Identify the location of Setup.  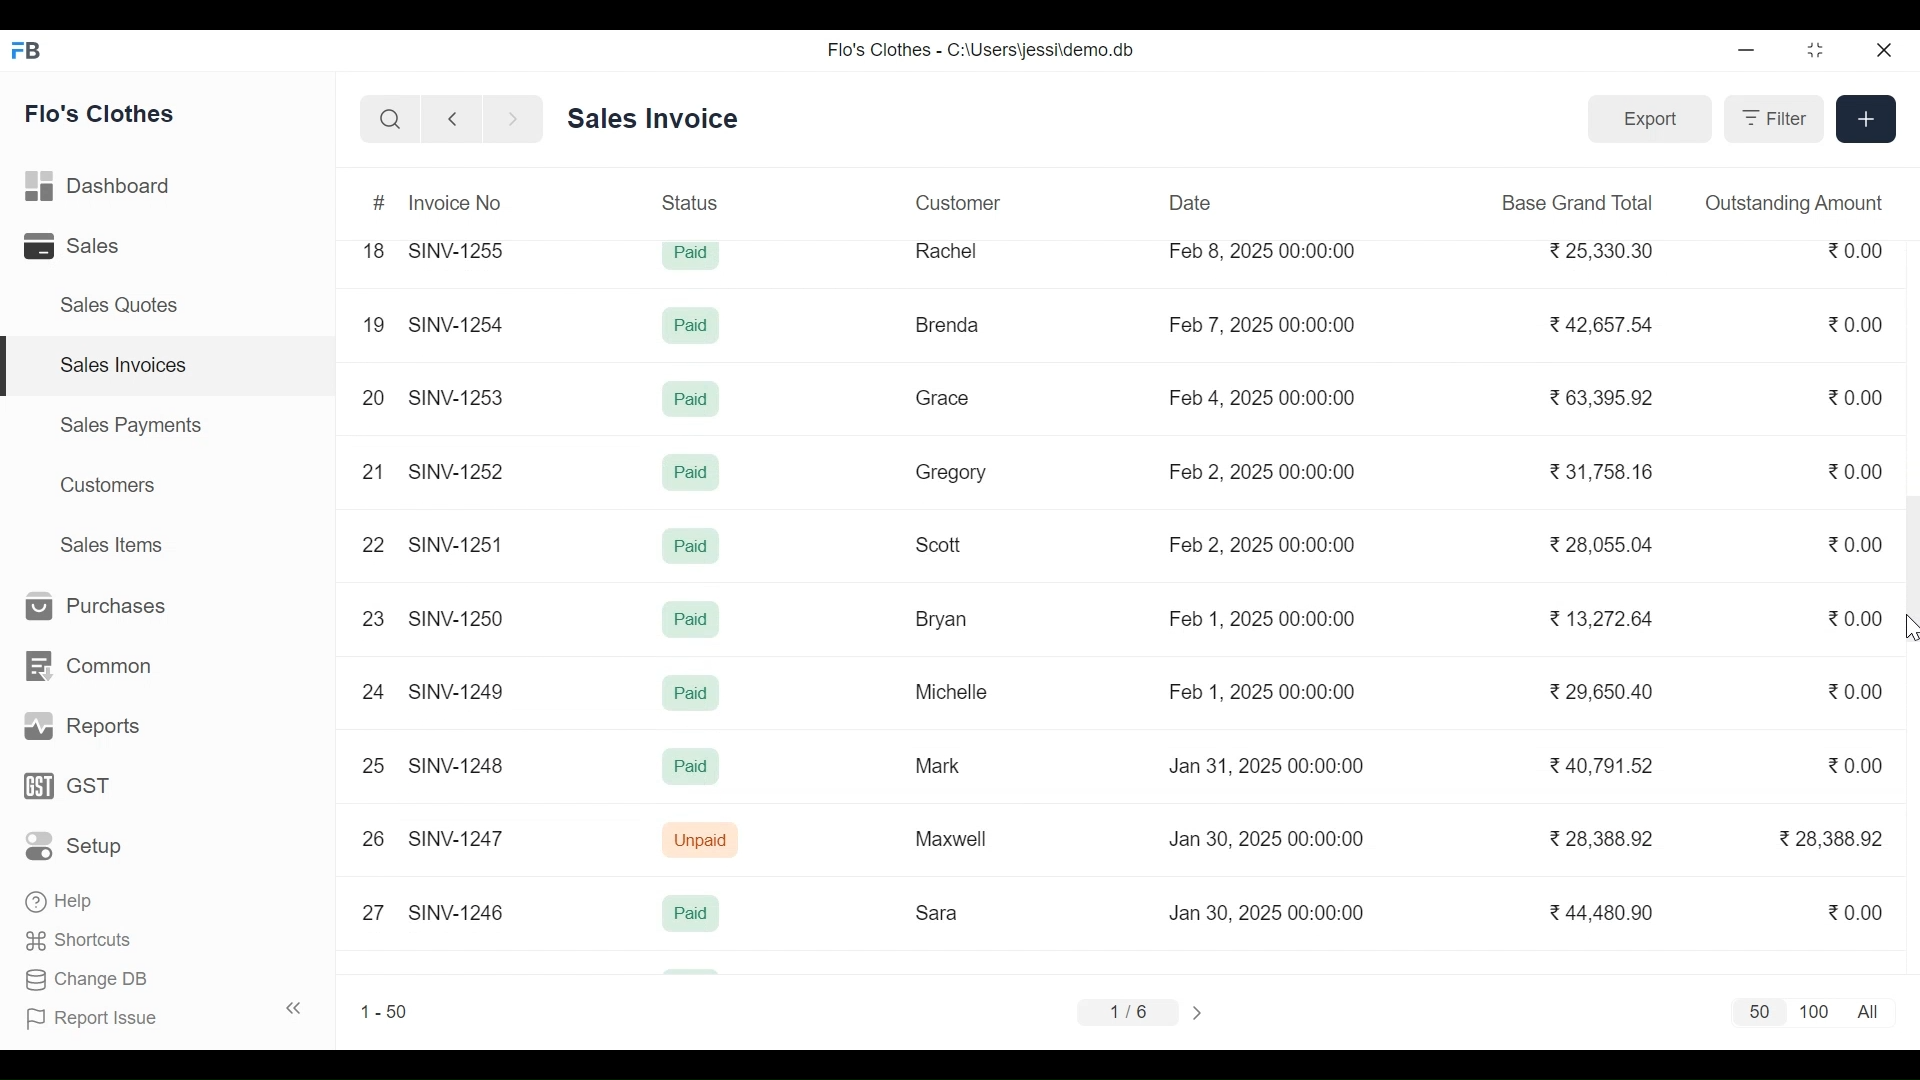
(80, 845).